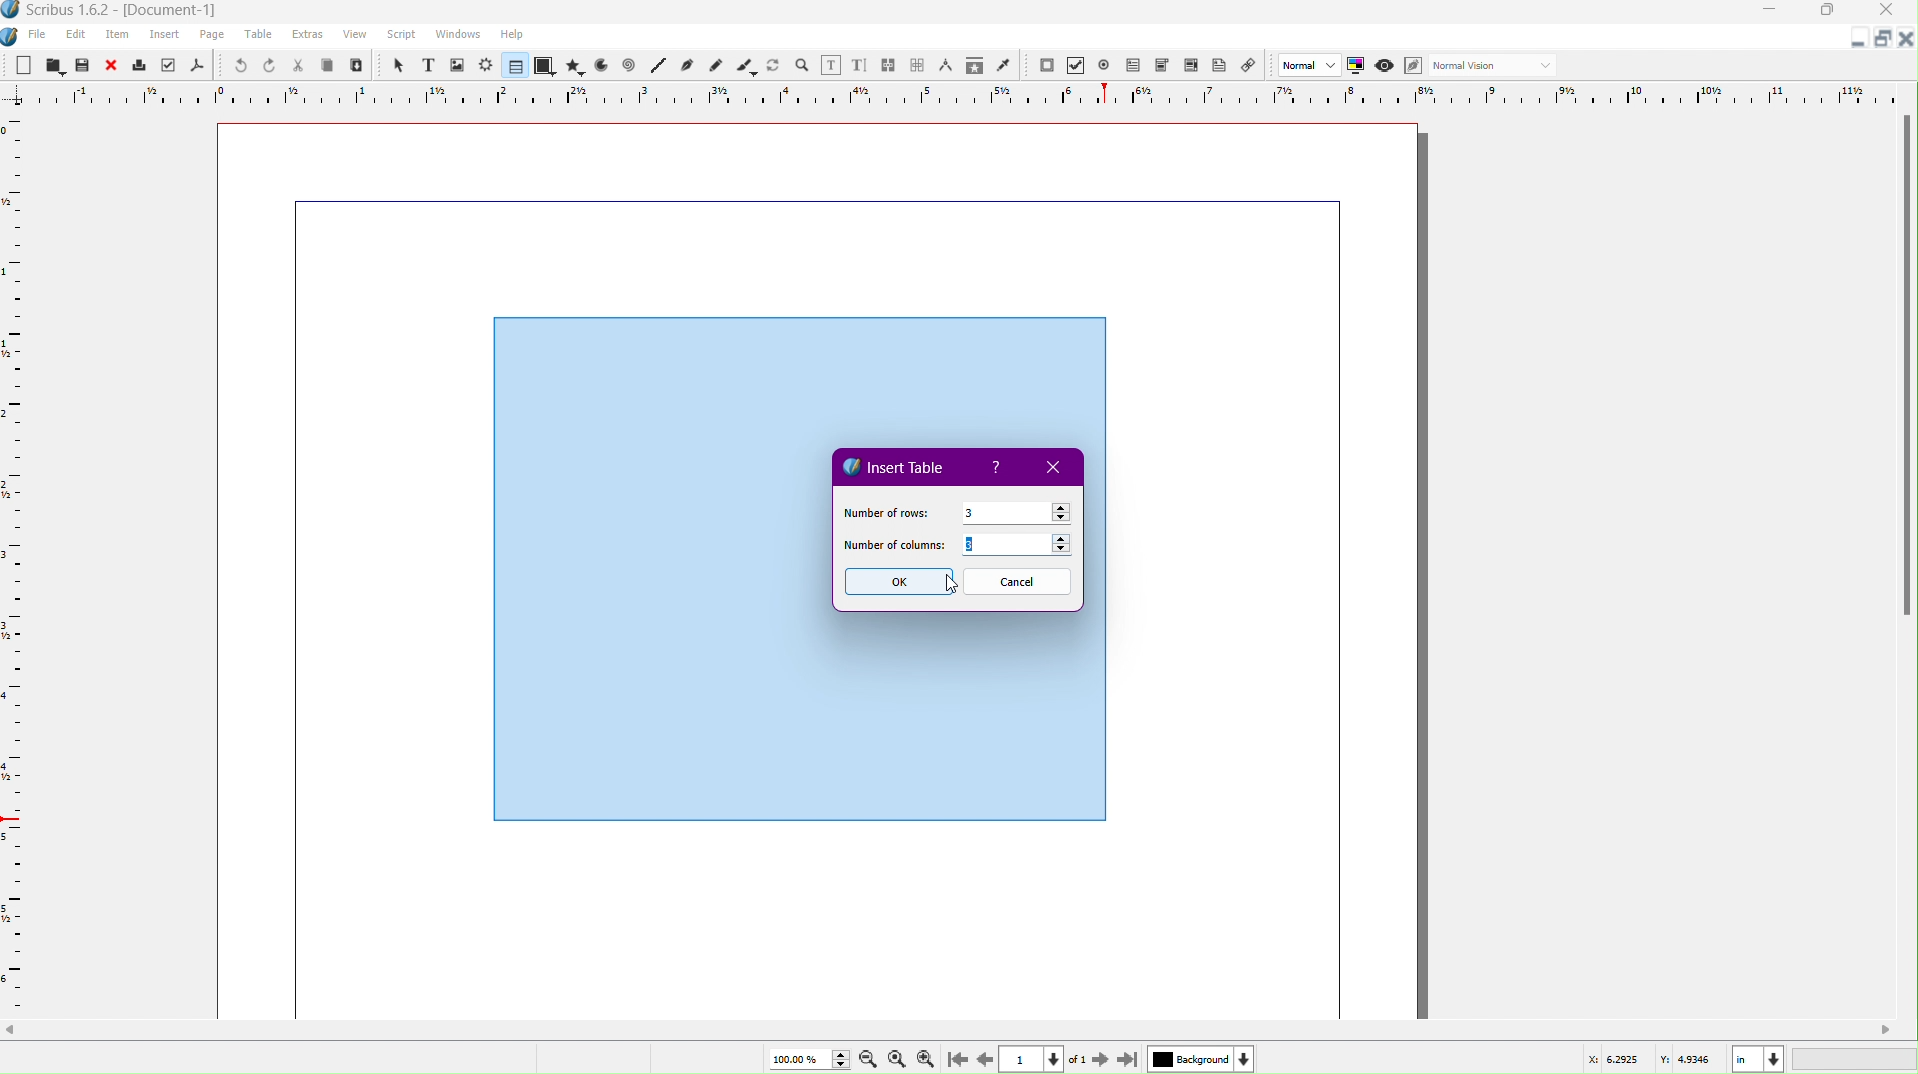 This screenshot has height=1074, width=1918. Describe the element at coordinates (1034, 1059) in the screenshot. I see `Page Number` at that location.